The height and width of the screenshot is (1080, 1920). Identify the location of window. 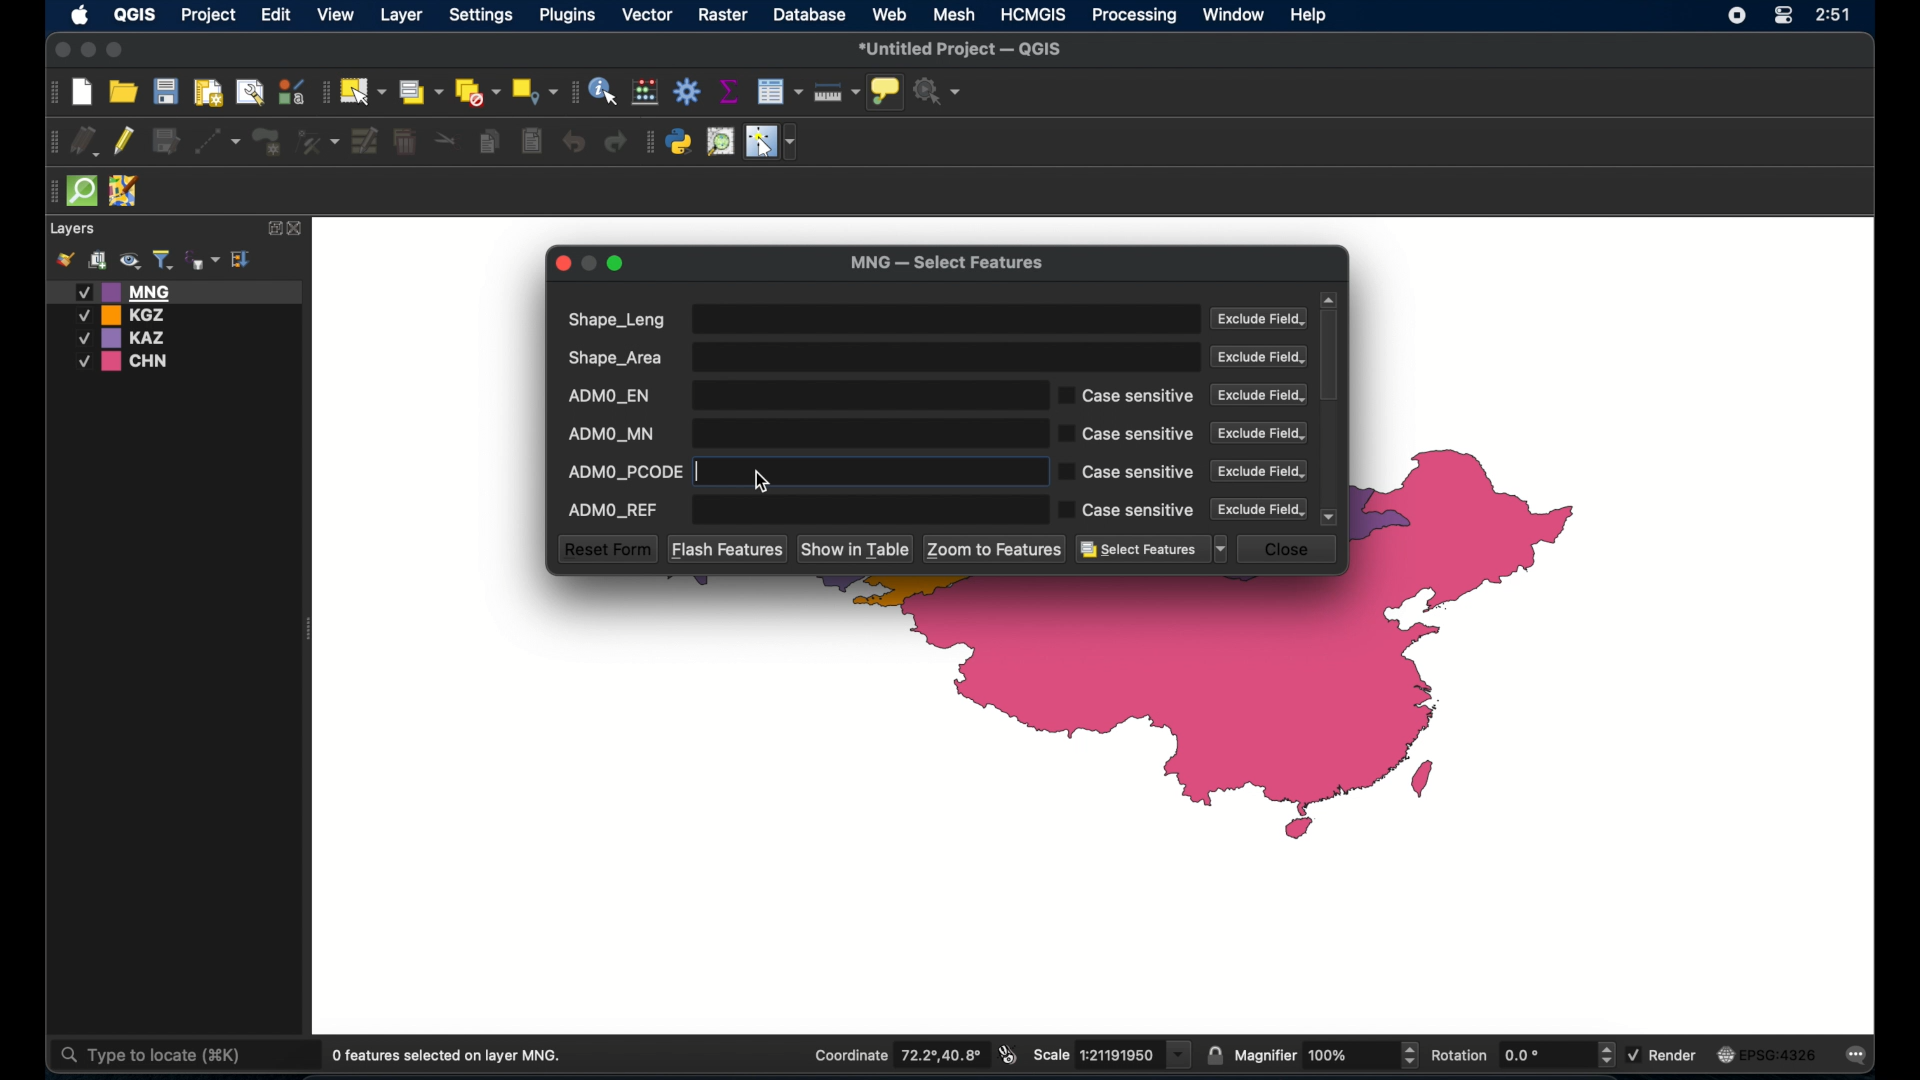
(1235, 15).